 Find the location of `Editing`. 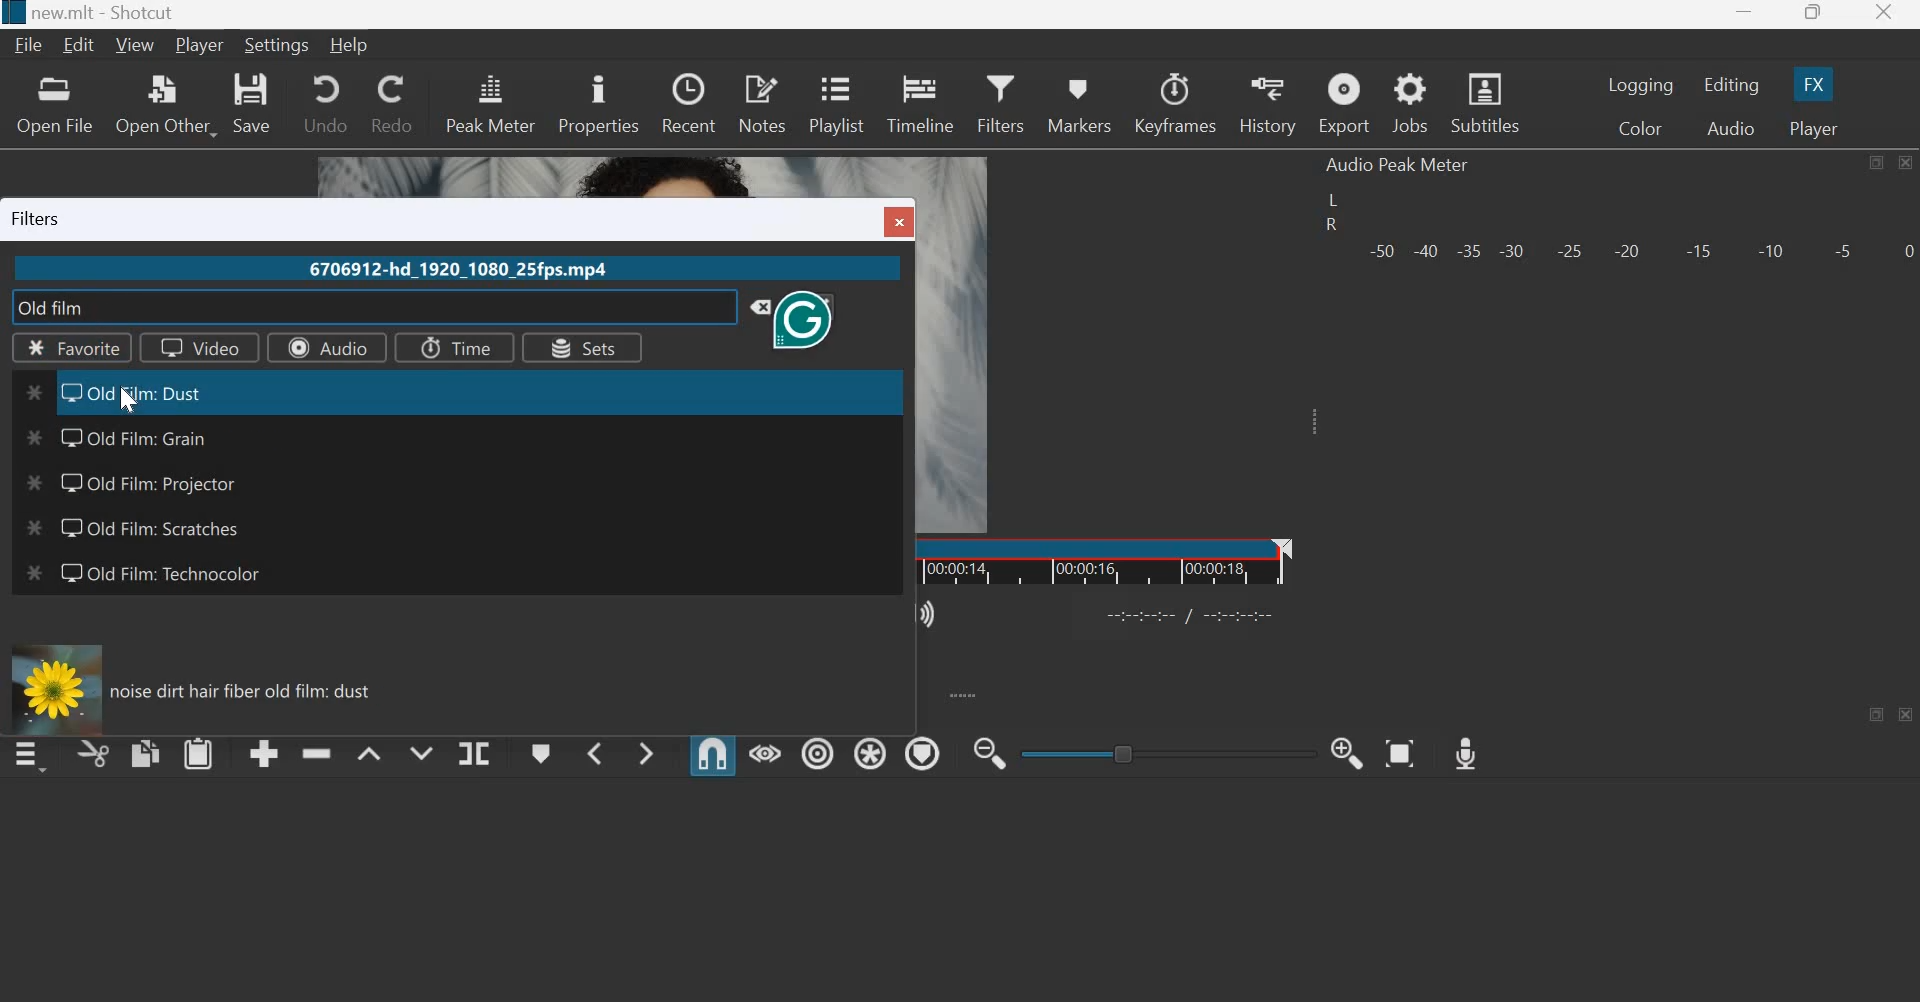

Editing is located at coordinates (1734, 85).